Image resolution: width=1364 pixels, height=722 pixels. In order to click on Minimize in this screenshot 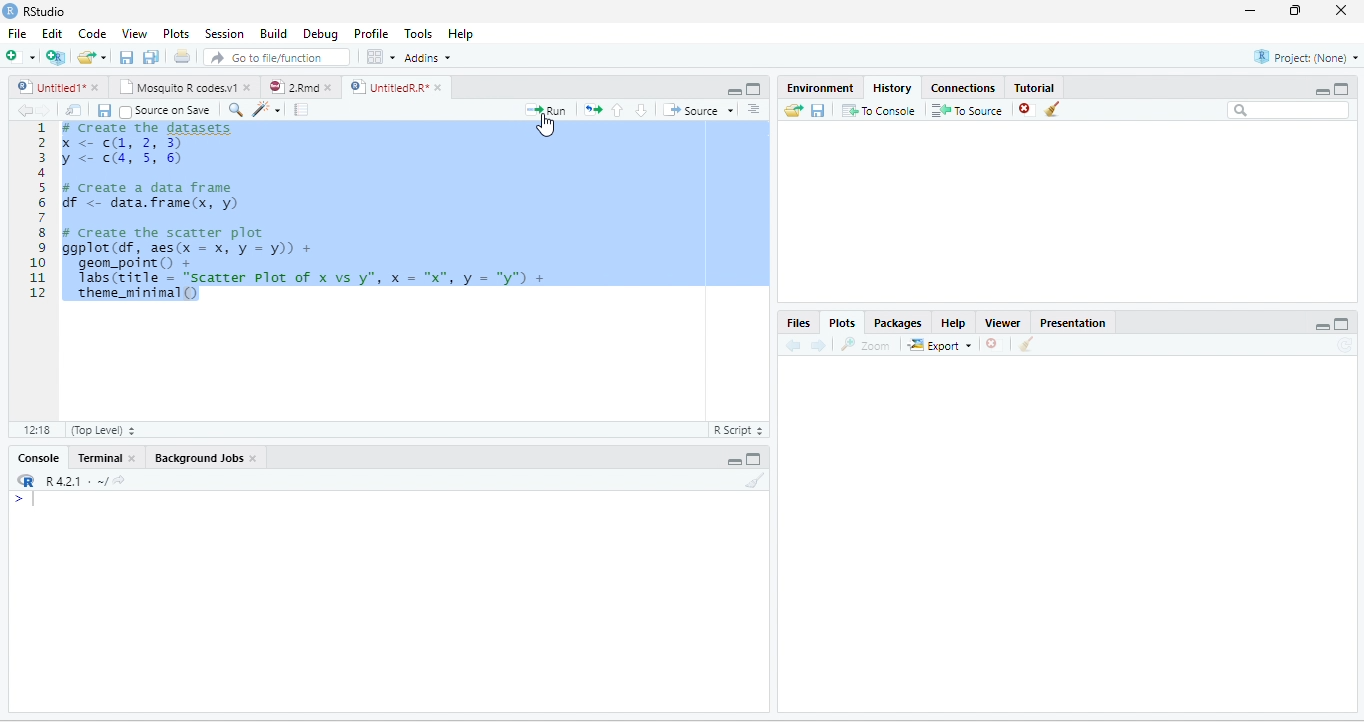, I will do `click(1322, 91)`.